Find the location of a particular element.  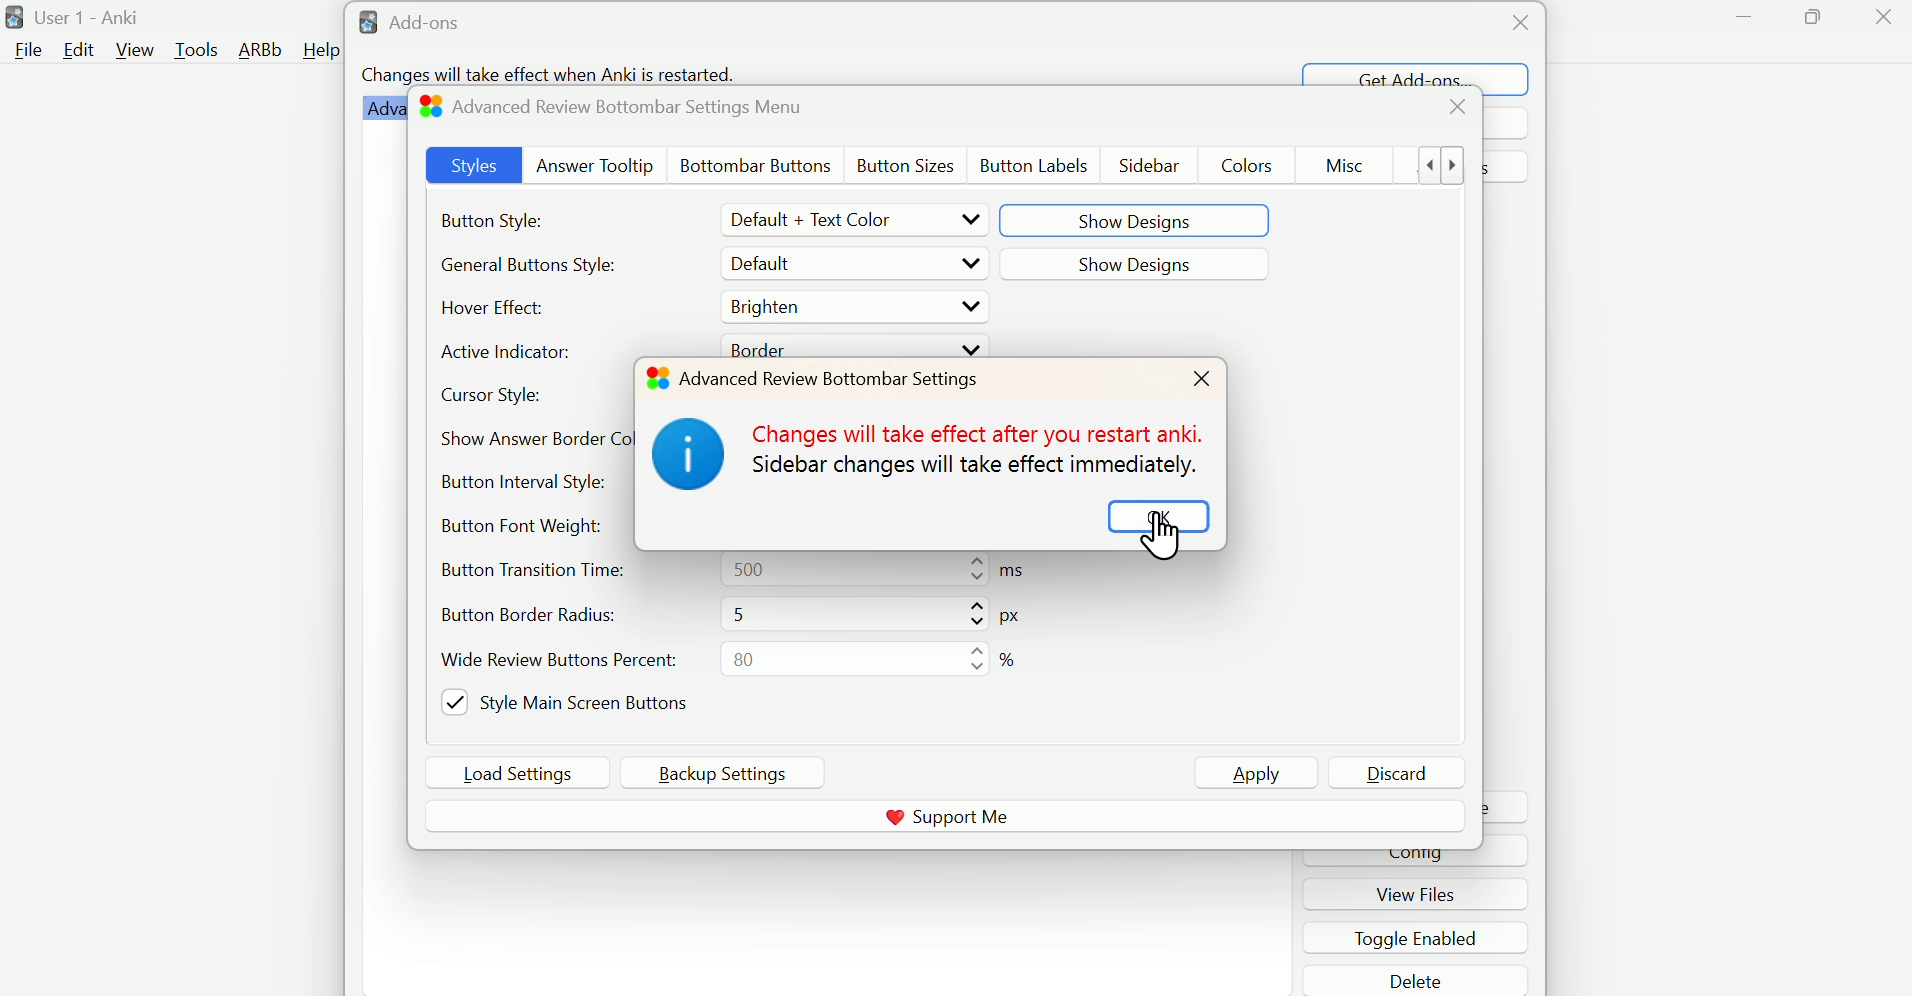

Button Bore=der radius is located at coordinates (527, 613).